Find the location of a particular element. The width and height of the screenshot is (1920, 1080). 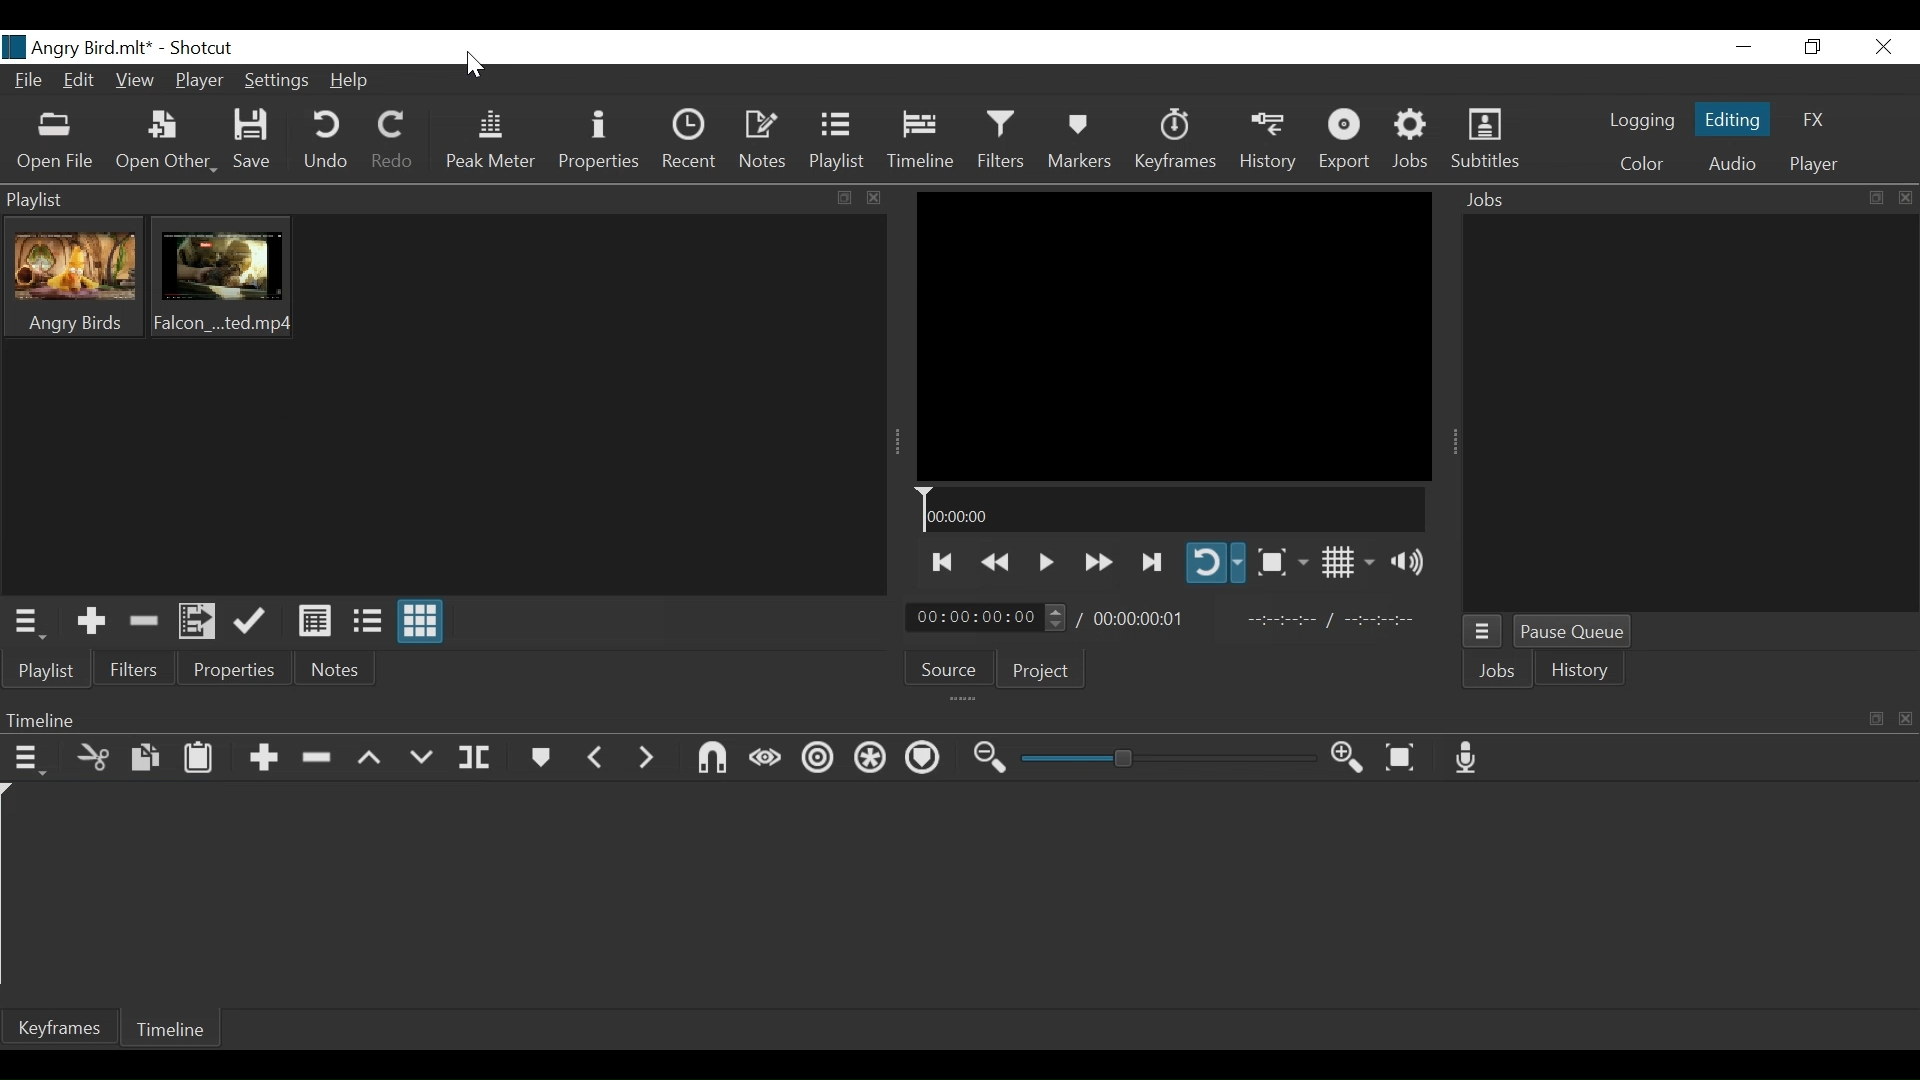

Clip is located at coordinates (223, 279).